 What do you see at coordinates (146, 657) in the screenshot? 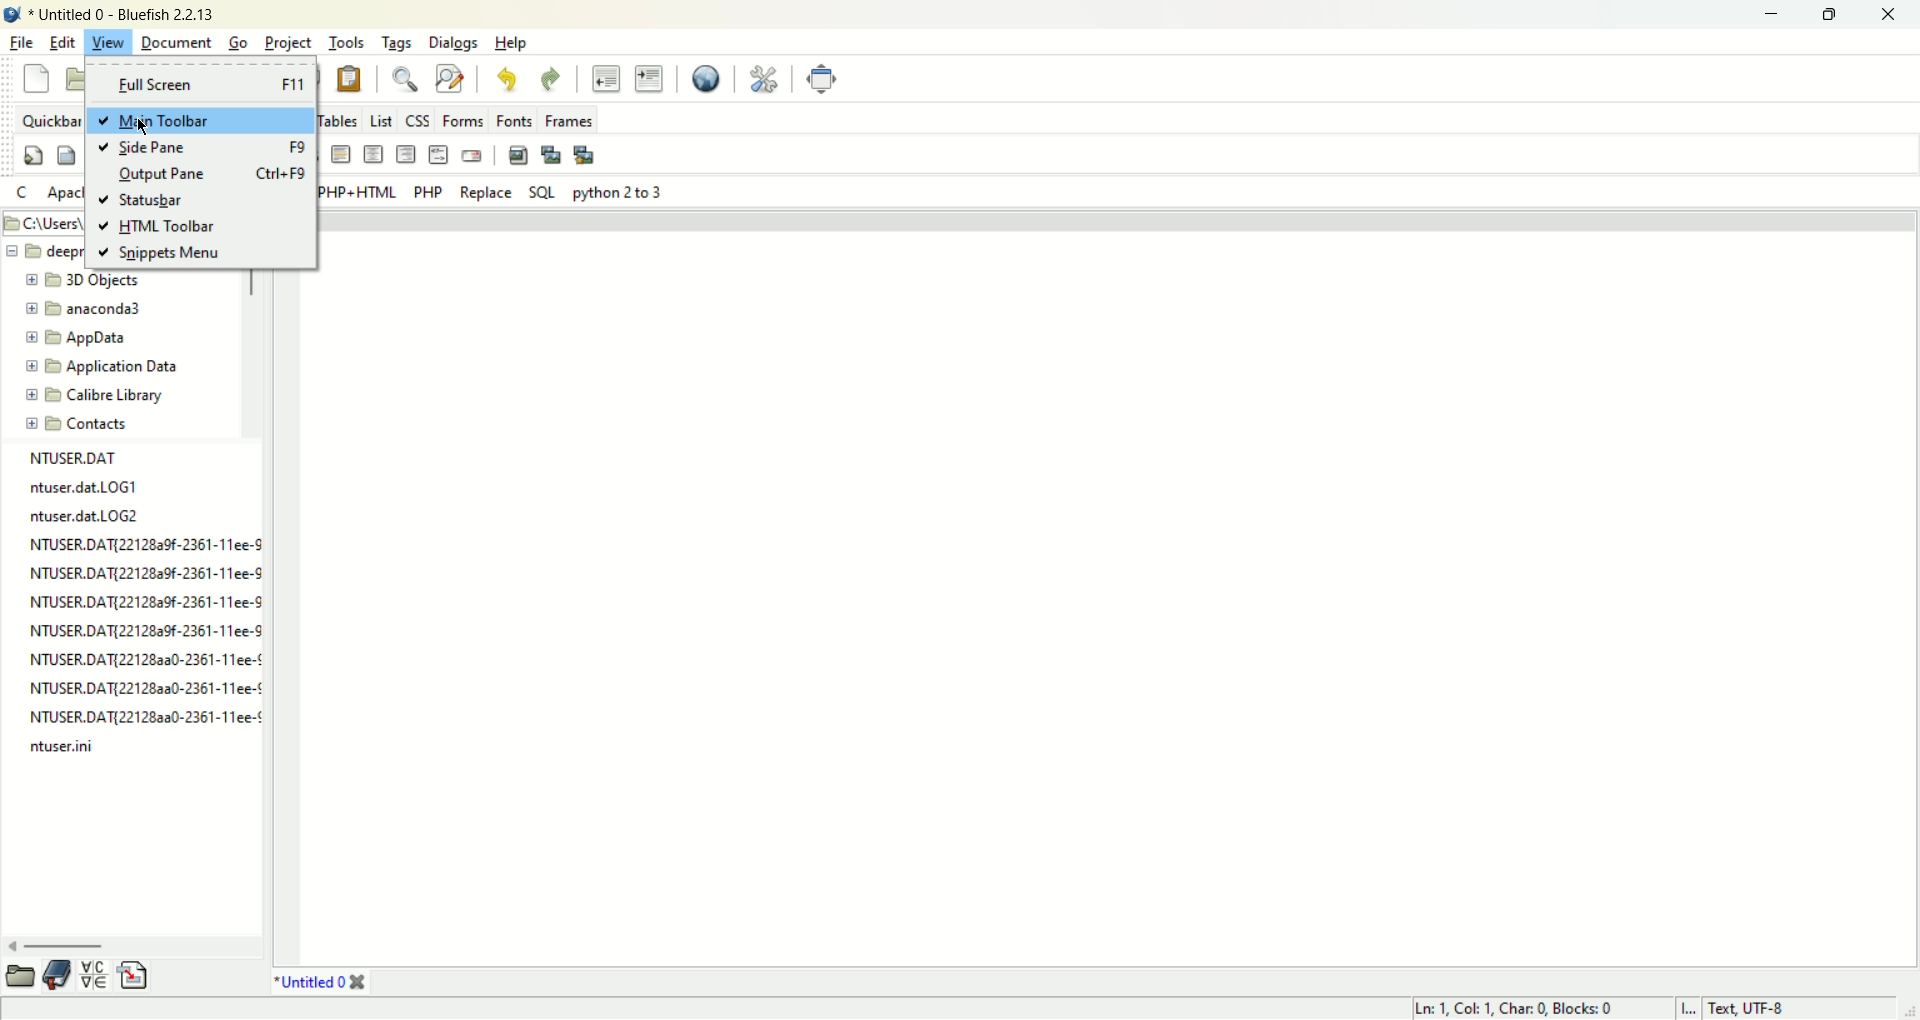
I see `NTUSER.DAT{22128aa0-2361-11ee-¢` at bounding box center [146, 657].